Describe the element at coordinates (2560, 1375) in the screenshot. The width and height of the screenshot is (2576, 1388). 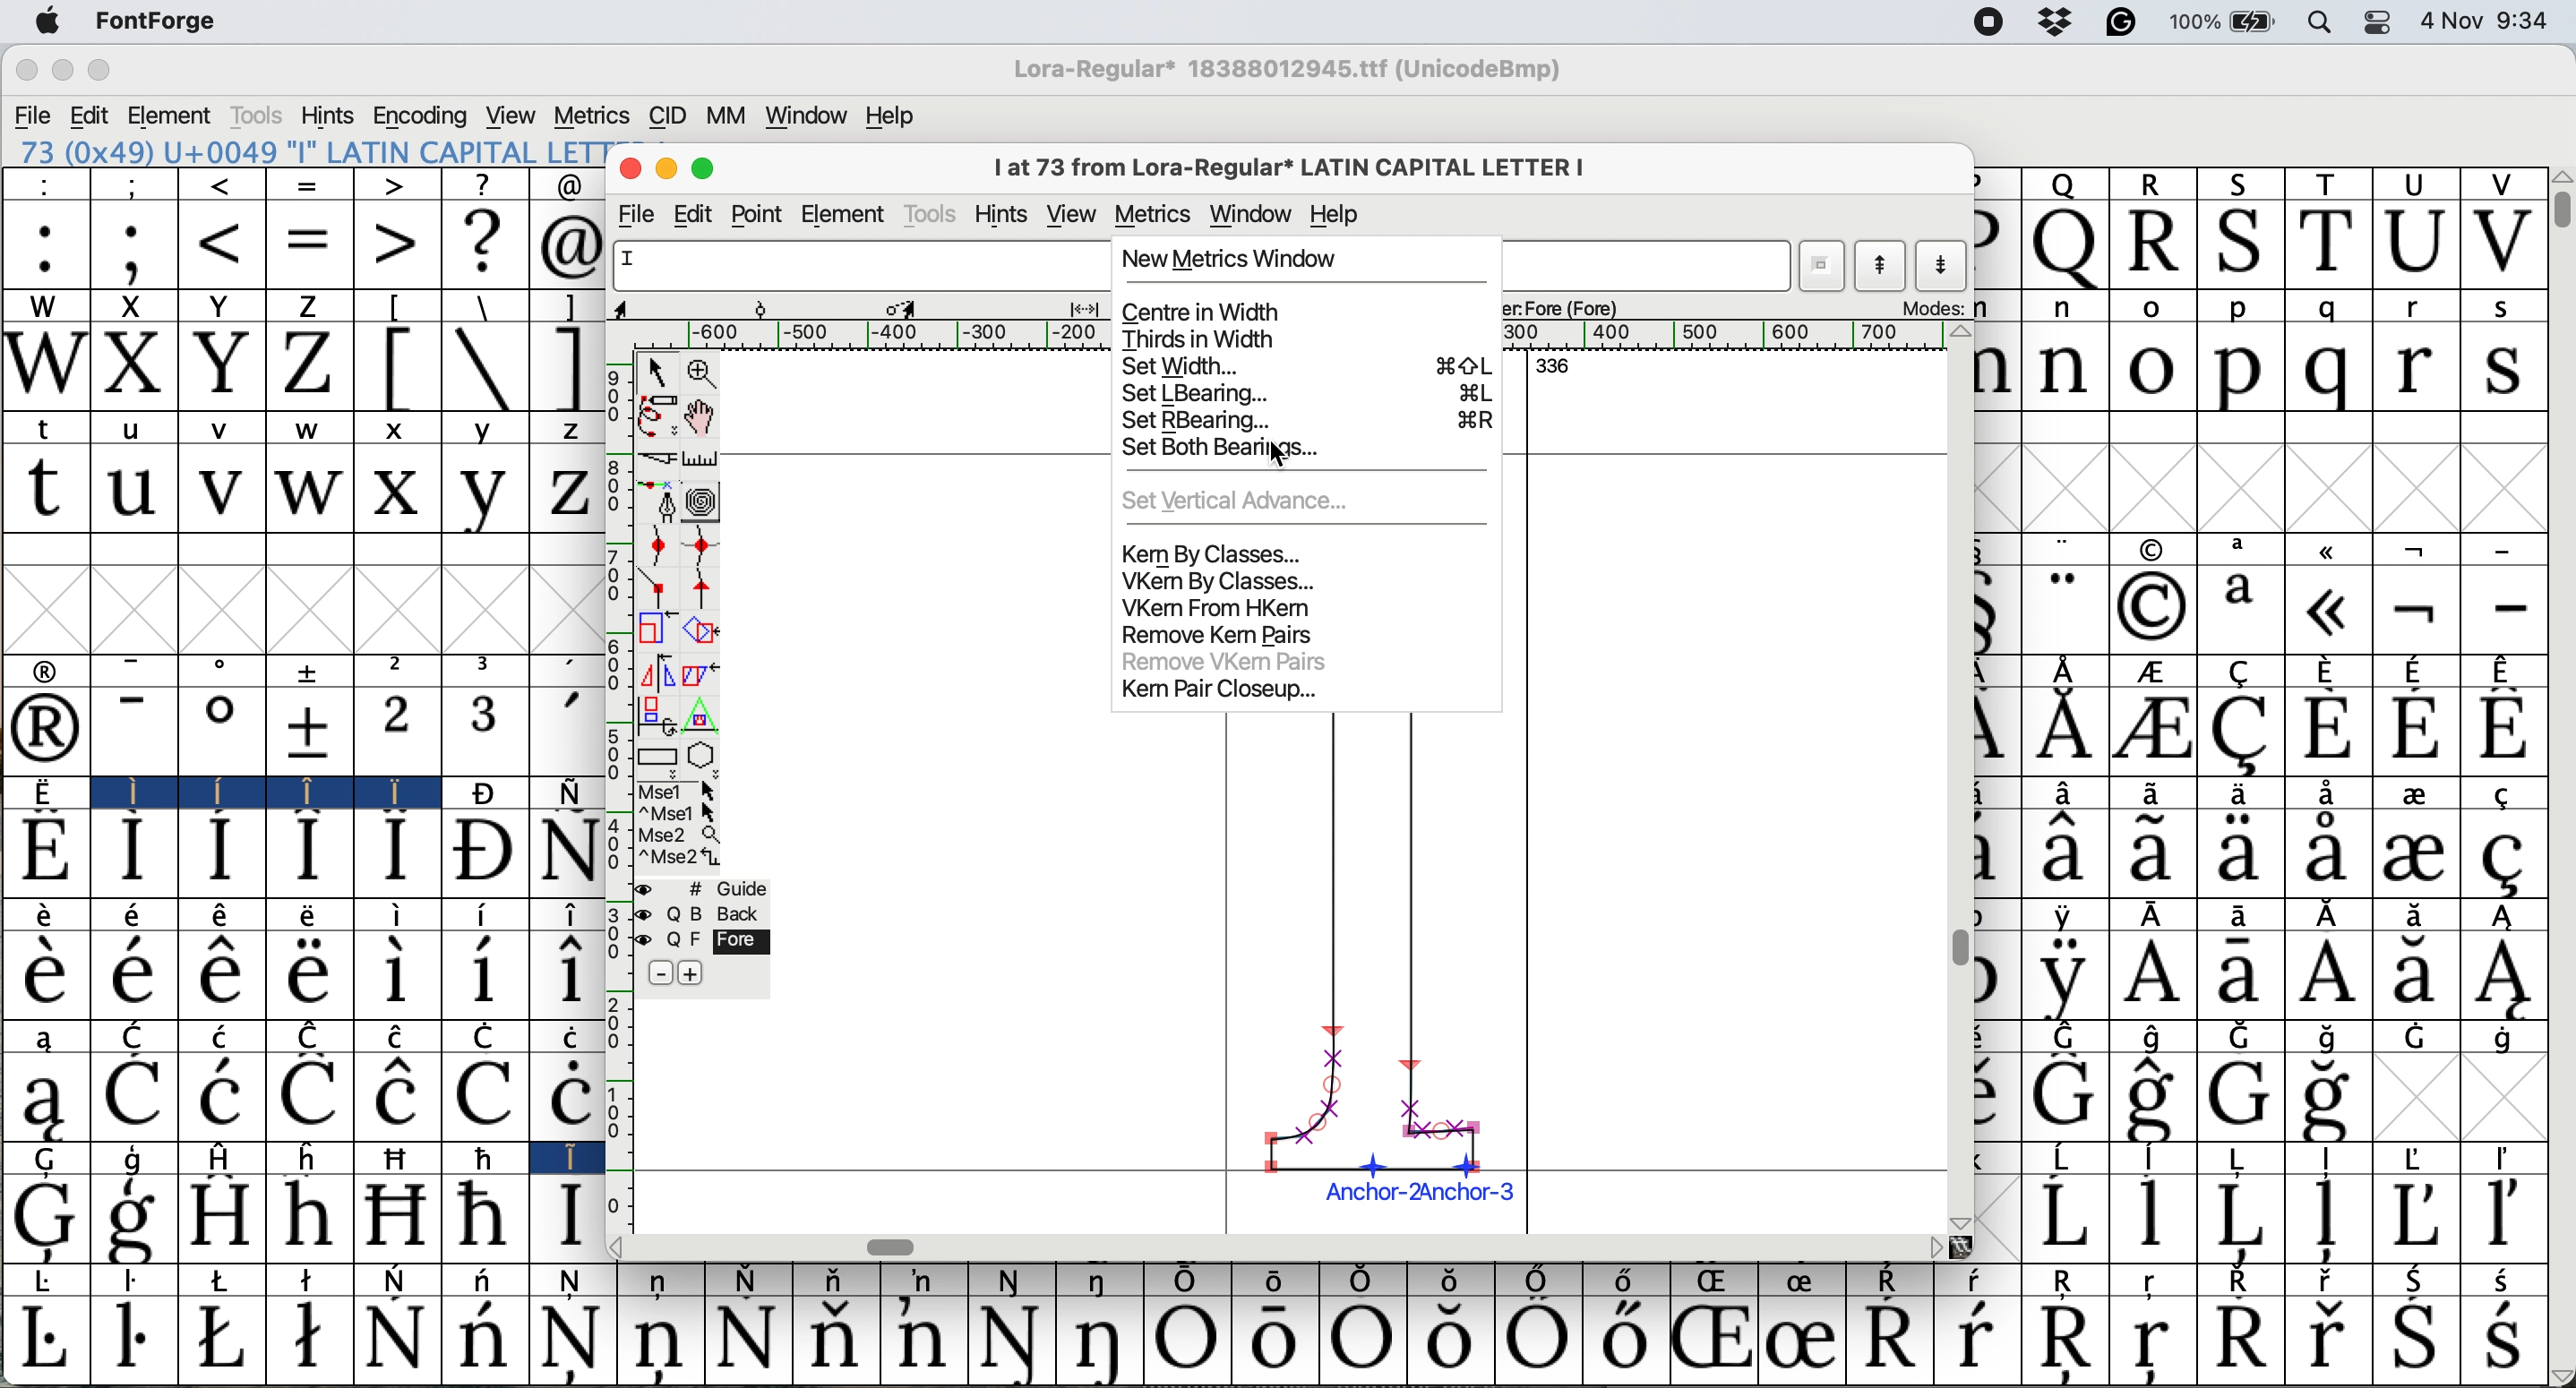
I see `` at that location.